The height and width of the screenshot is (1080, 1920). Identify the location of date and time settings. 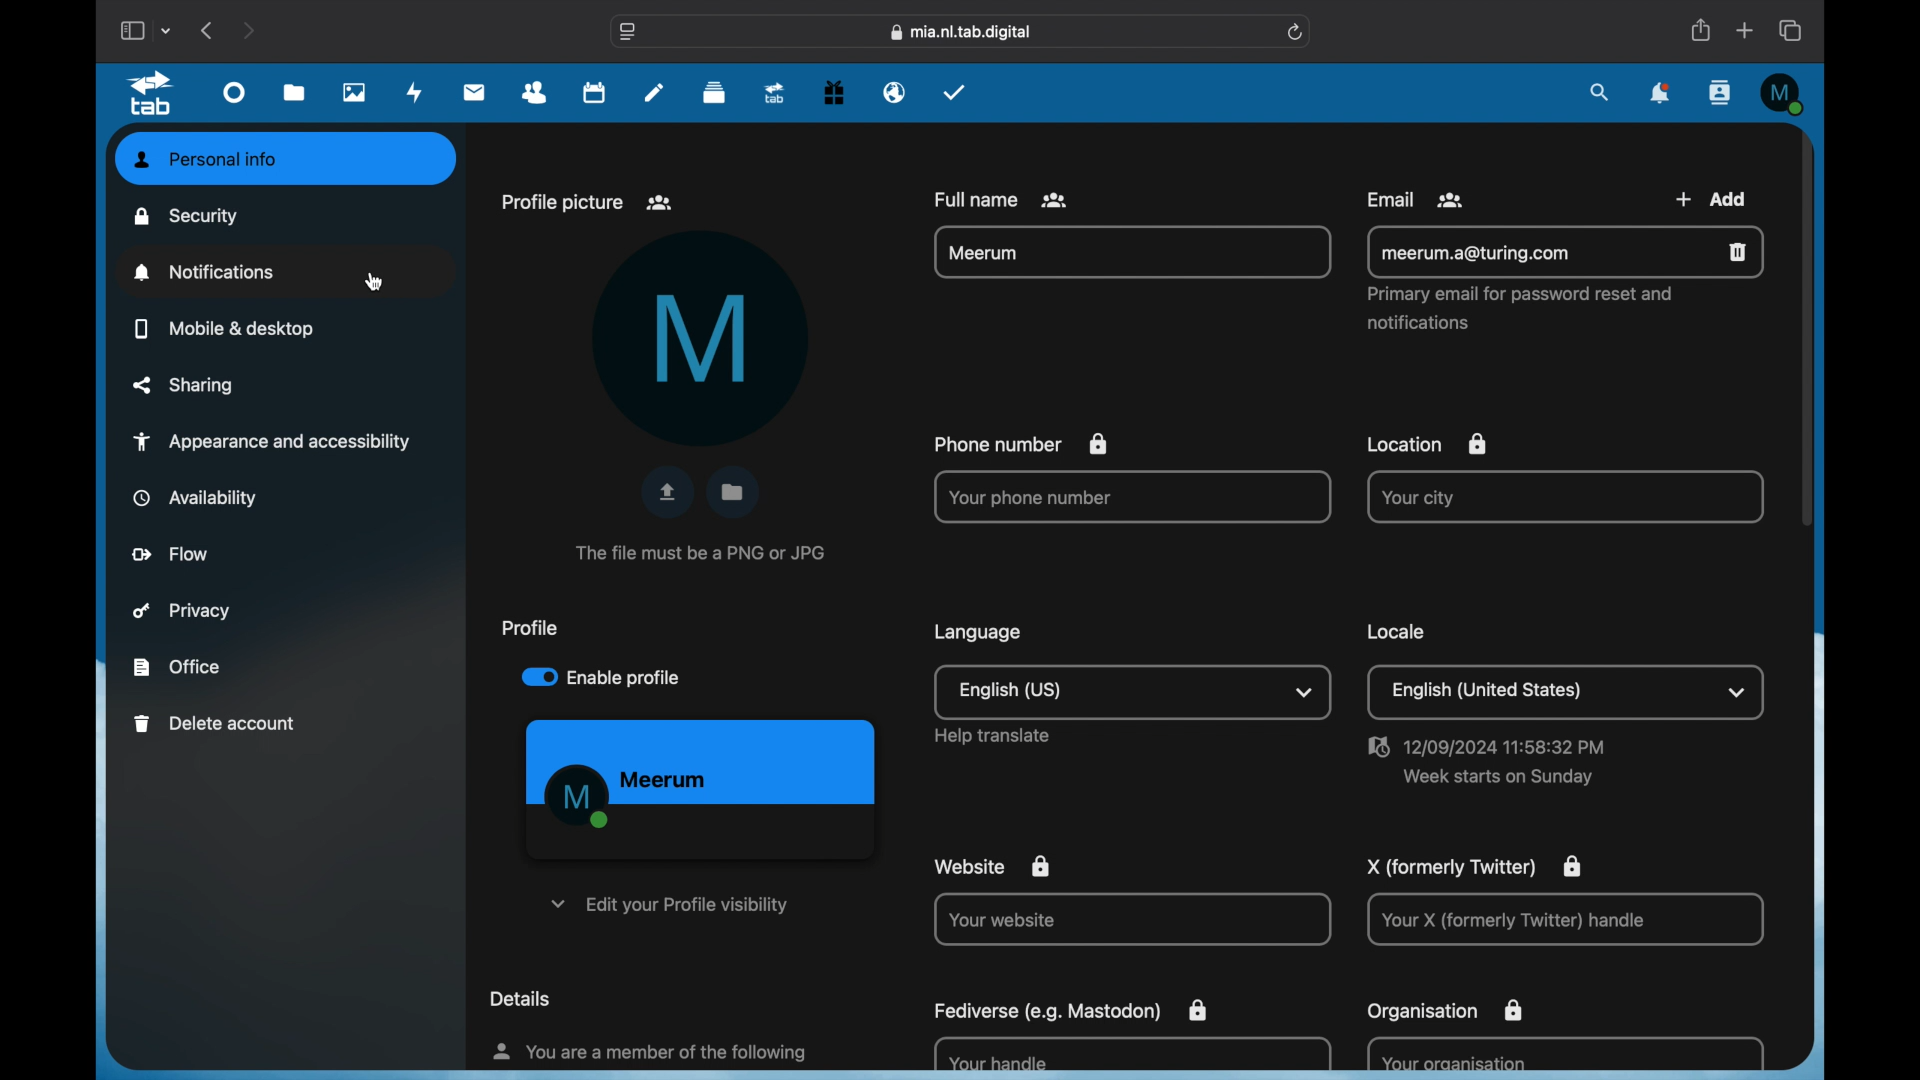
(1487, 762).